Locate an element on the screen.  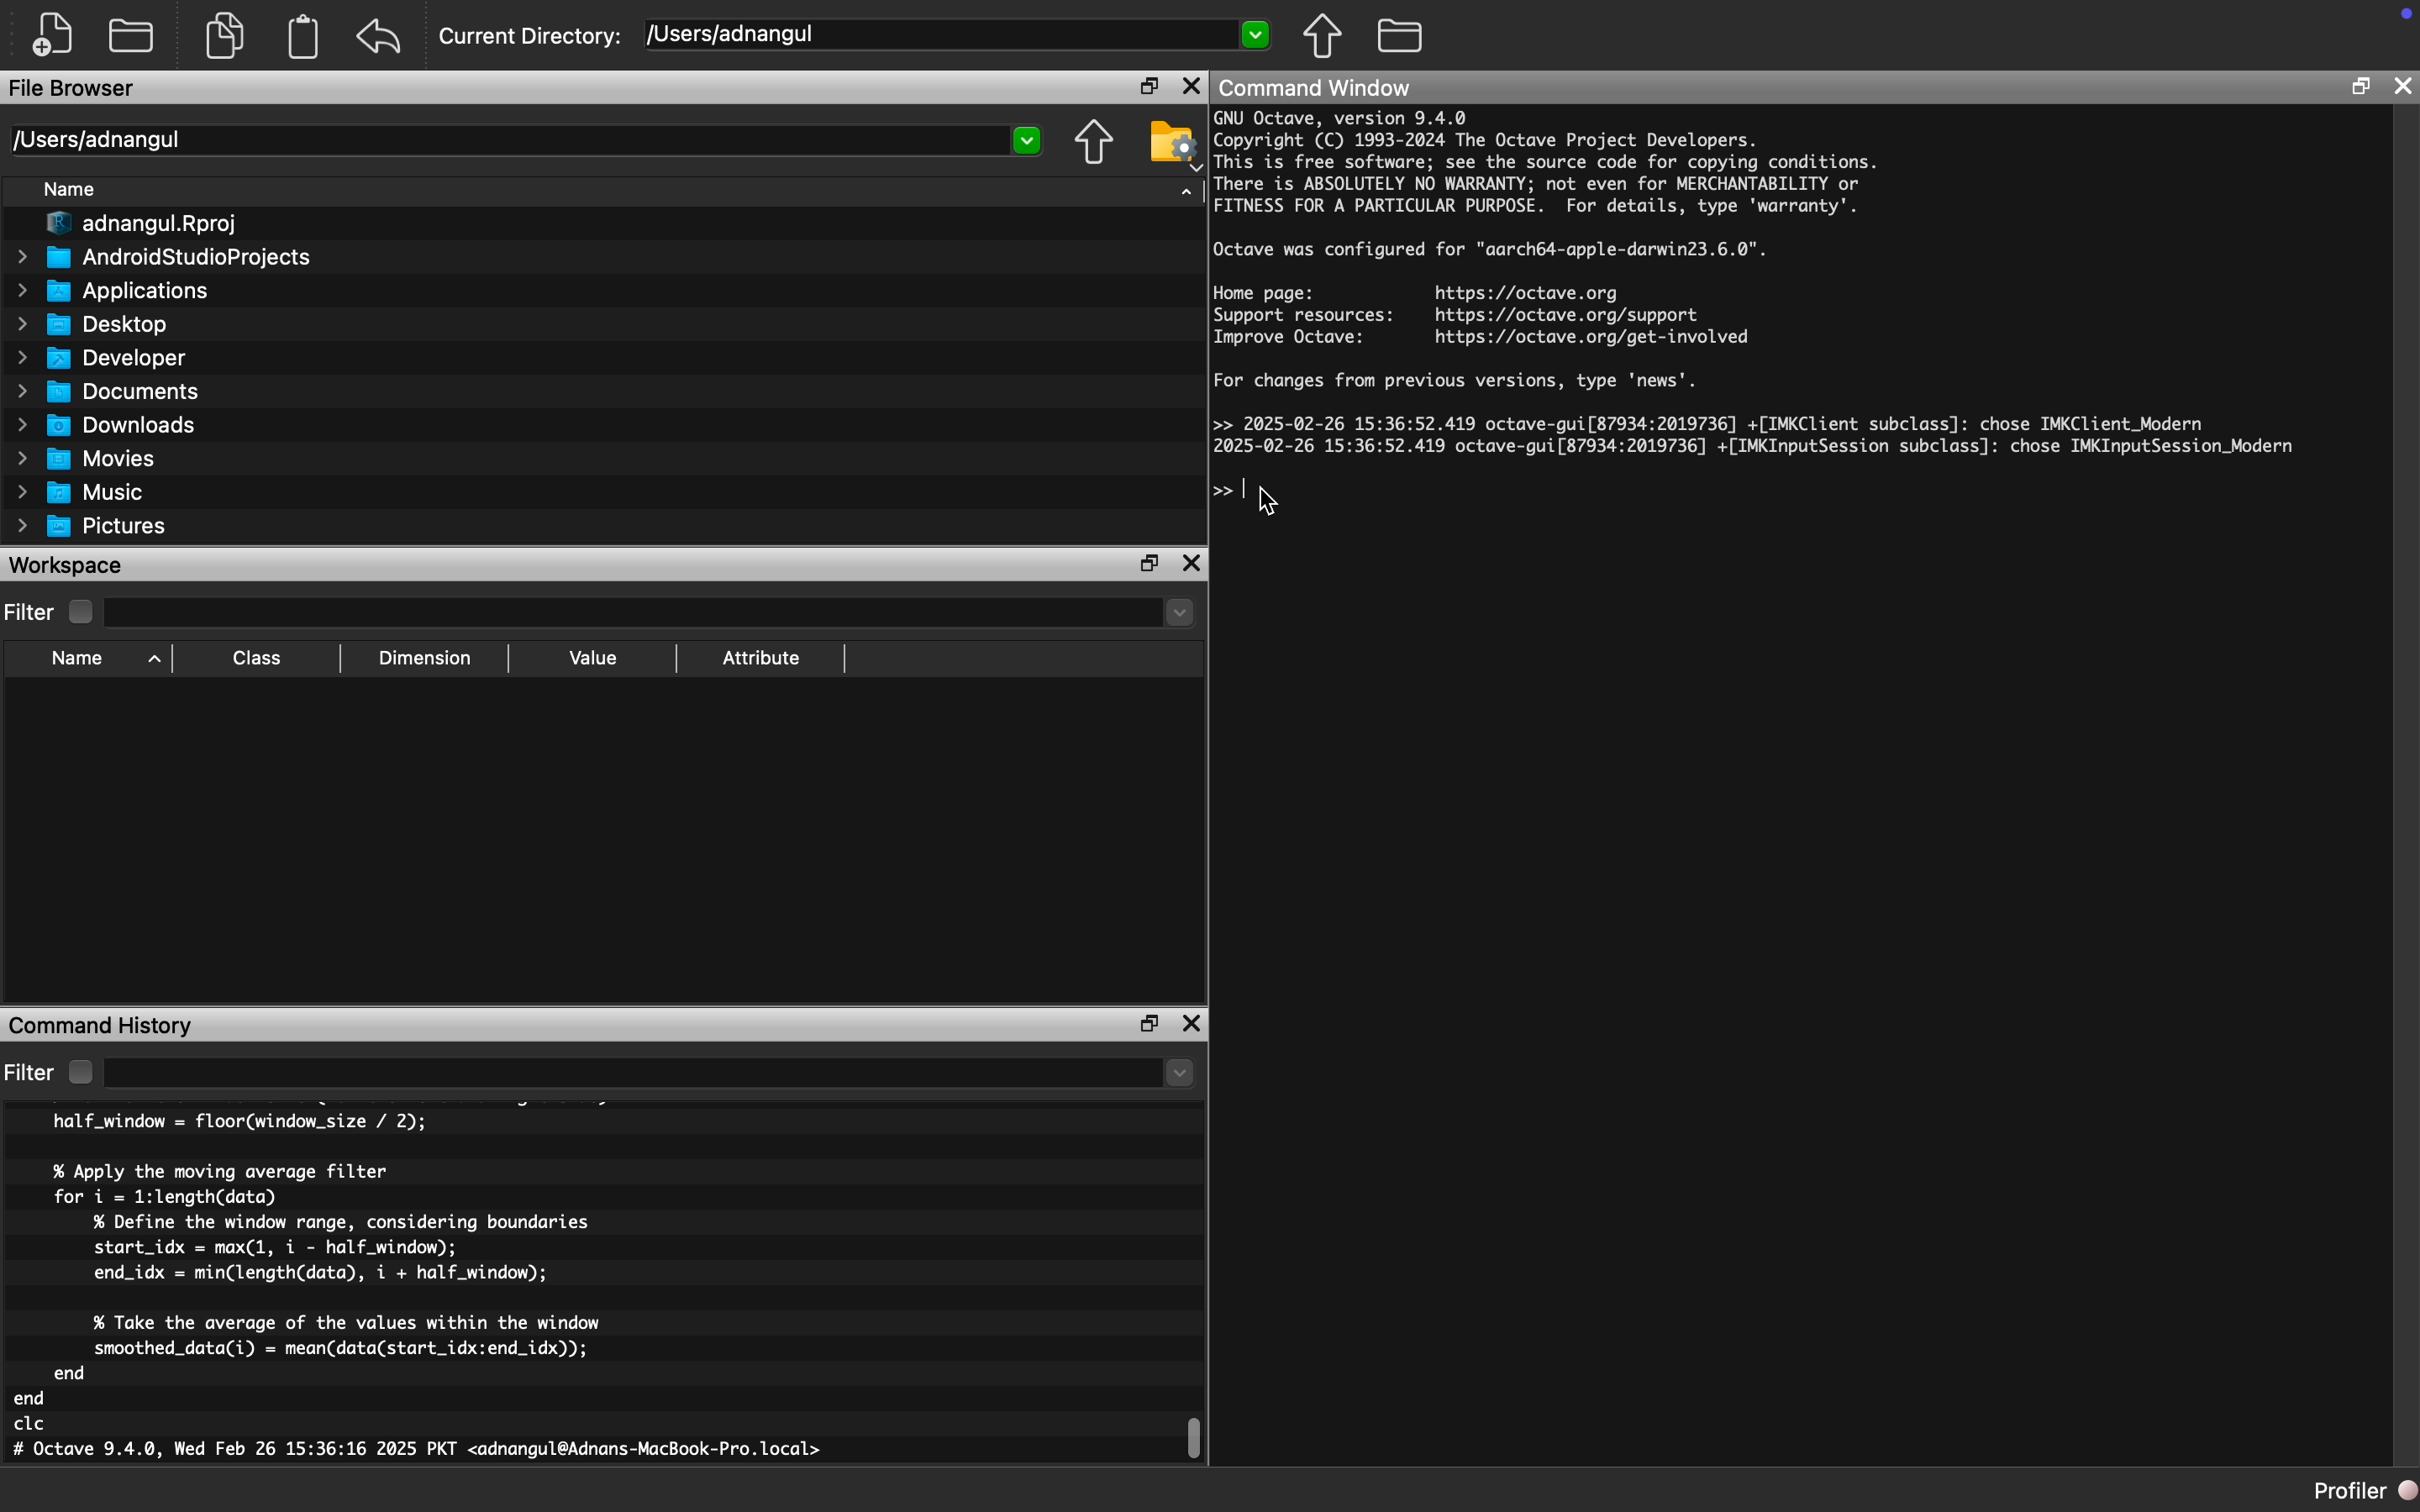
/Users/adnangul  is located at coordinates (527, 139).